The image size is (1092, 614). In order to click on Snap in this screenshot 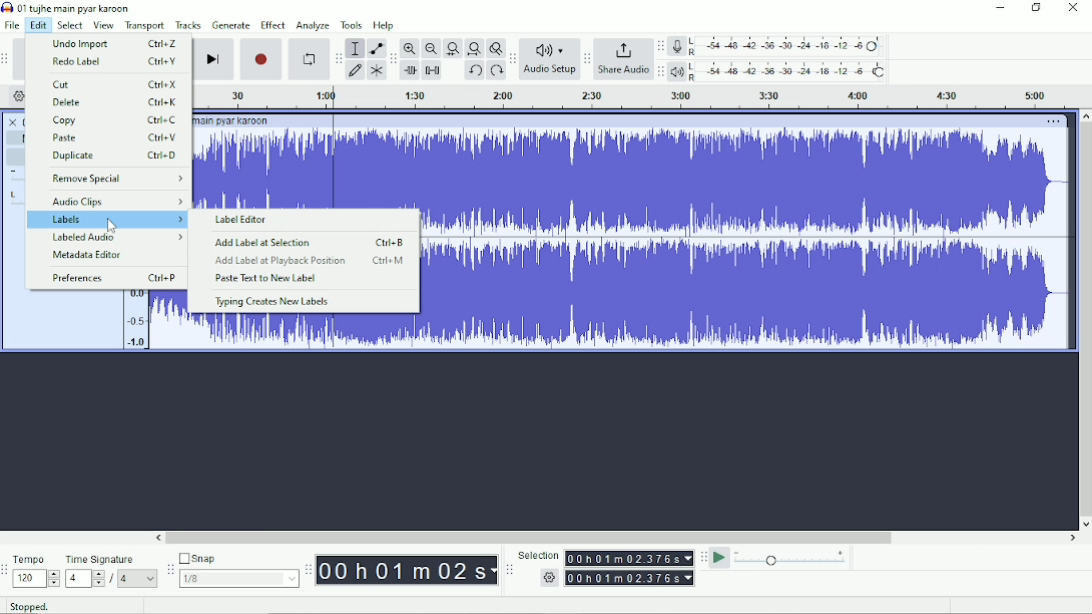, I will do `click(238, 569)`.